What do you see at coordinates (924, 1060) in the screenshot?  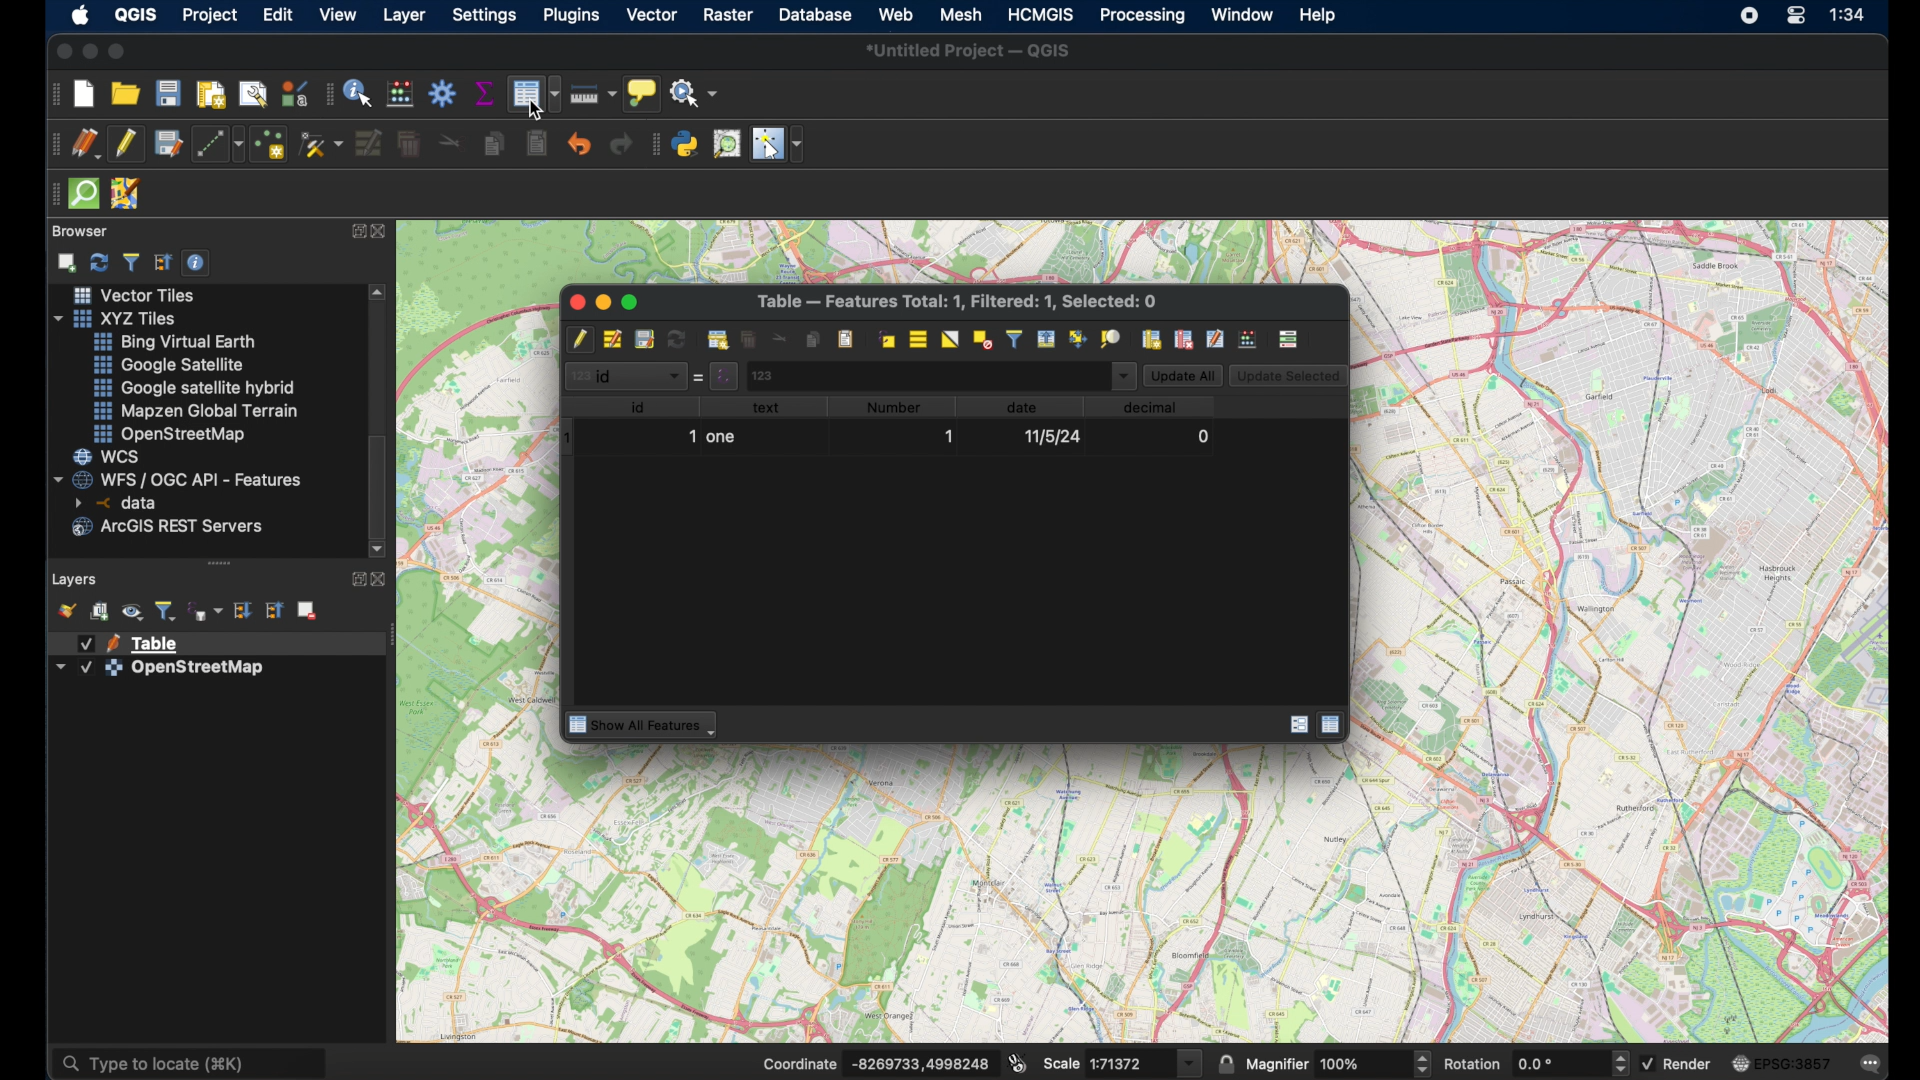 I see `coordinate value` at bounding box center [924, 1060].